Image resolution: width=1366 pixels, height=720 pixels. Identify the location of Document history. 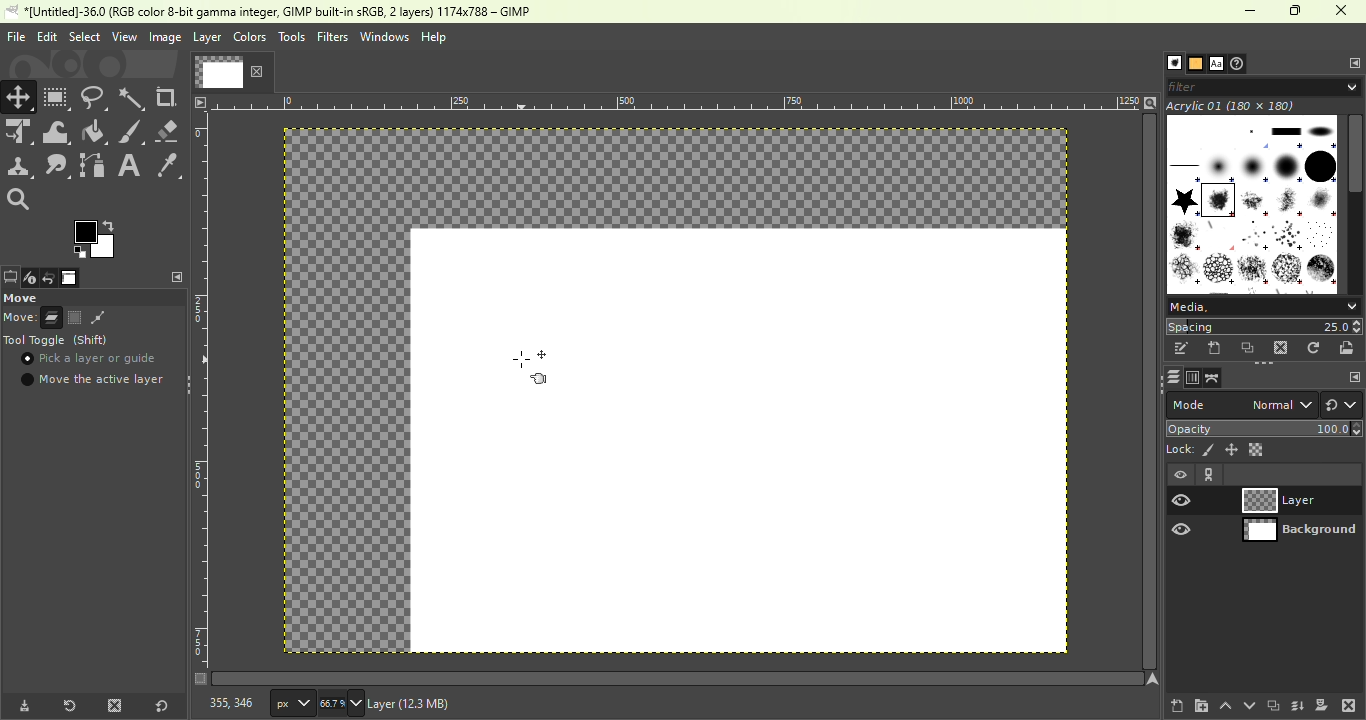
(1240, 63).